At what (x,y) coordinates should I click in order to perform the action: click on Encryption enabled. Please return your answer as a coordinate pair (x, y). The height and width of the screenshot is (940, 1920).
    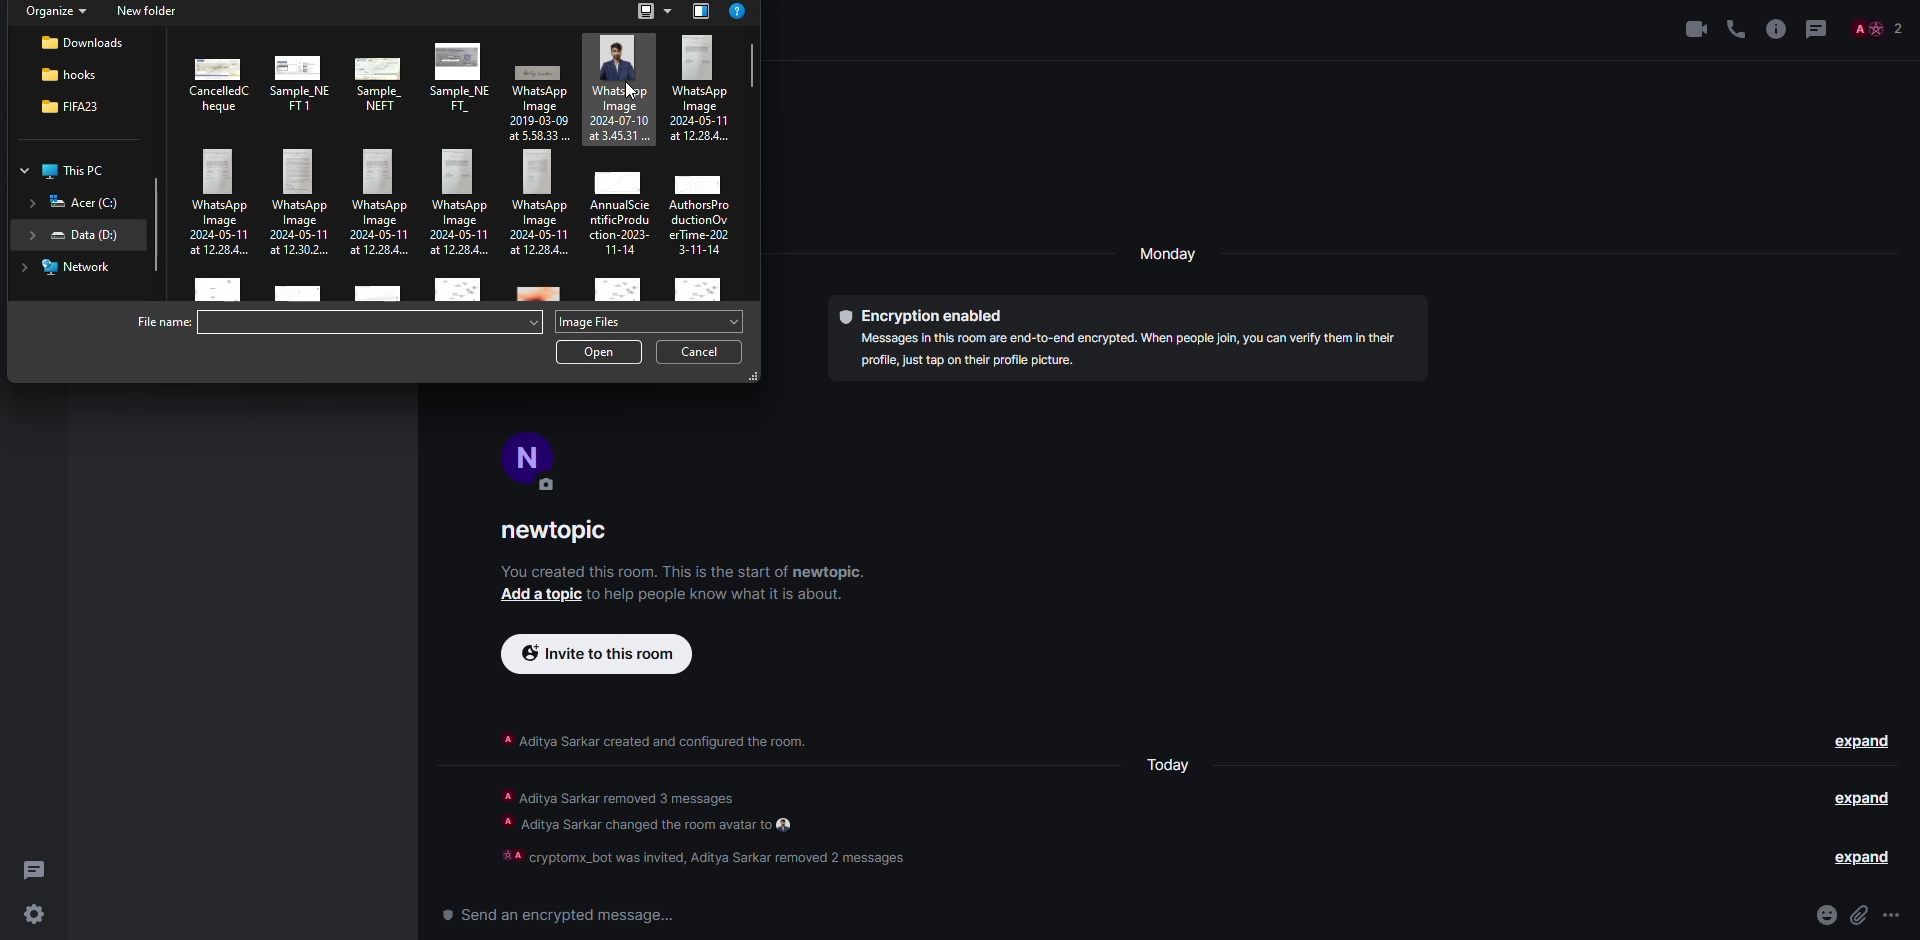
    Looking at the image, I should click on (932, 312).